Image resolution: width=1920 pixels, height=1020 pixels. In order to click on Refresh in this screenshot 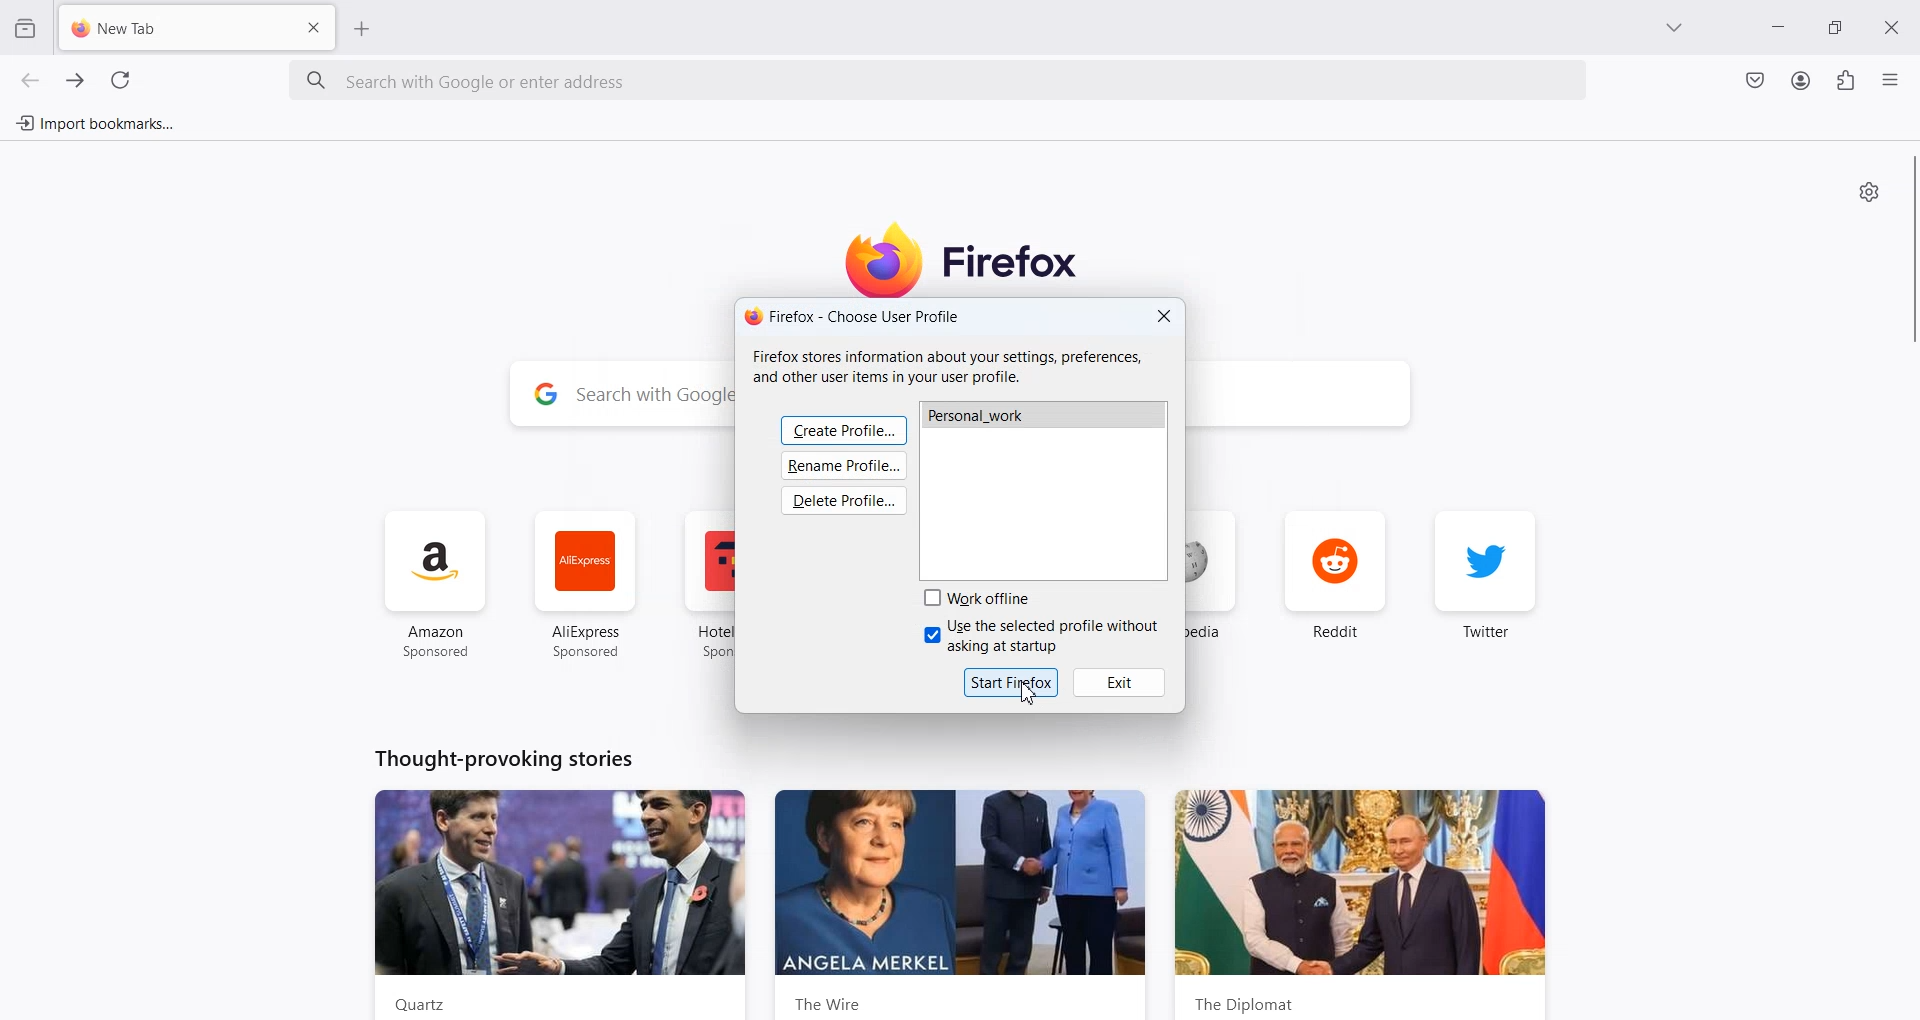, I will do `click(120, 81)`.